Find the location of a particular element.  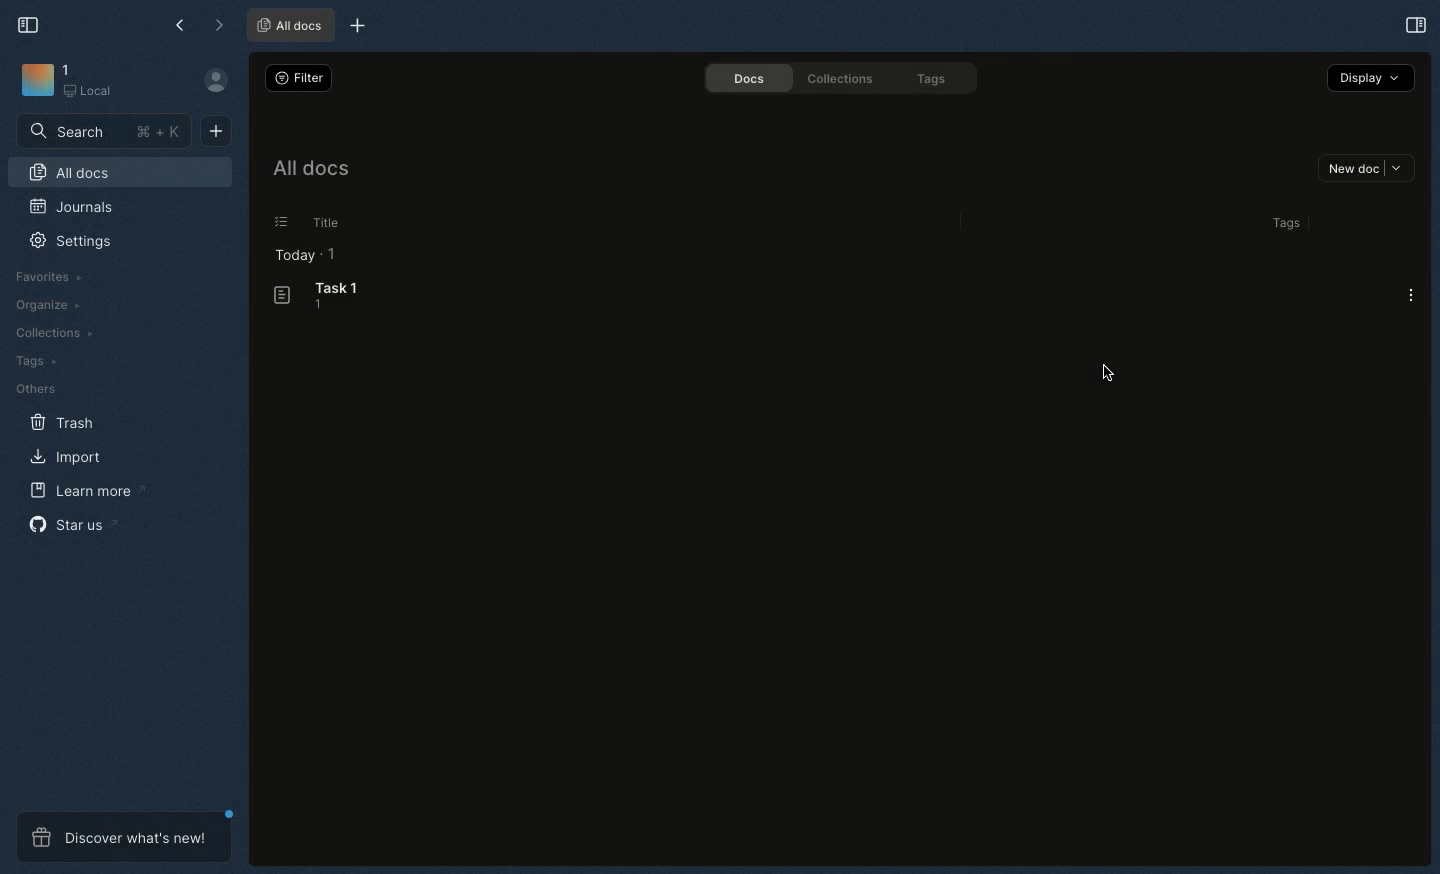

Title is located at coordinates (334, 222).